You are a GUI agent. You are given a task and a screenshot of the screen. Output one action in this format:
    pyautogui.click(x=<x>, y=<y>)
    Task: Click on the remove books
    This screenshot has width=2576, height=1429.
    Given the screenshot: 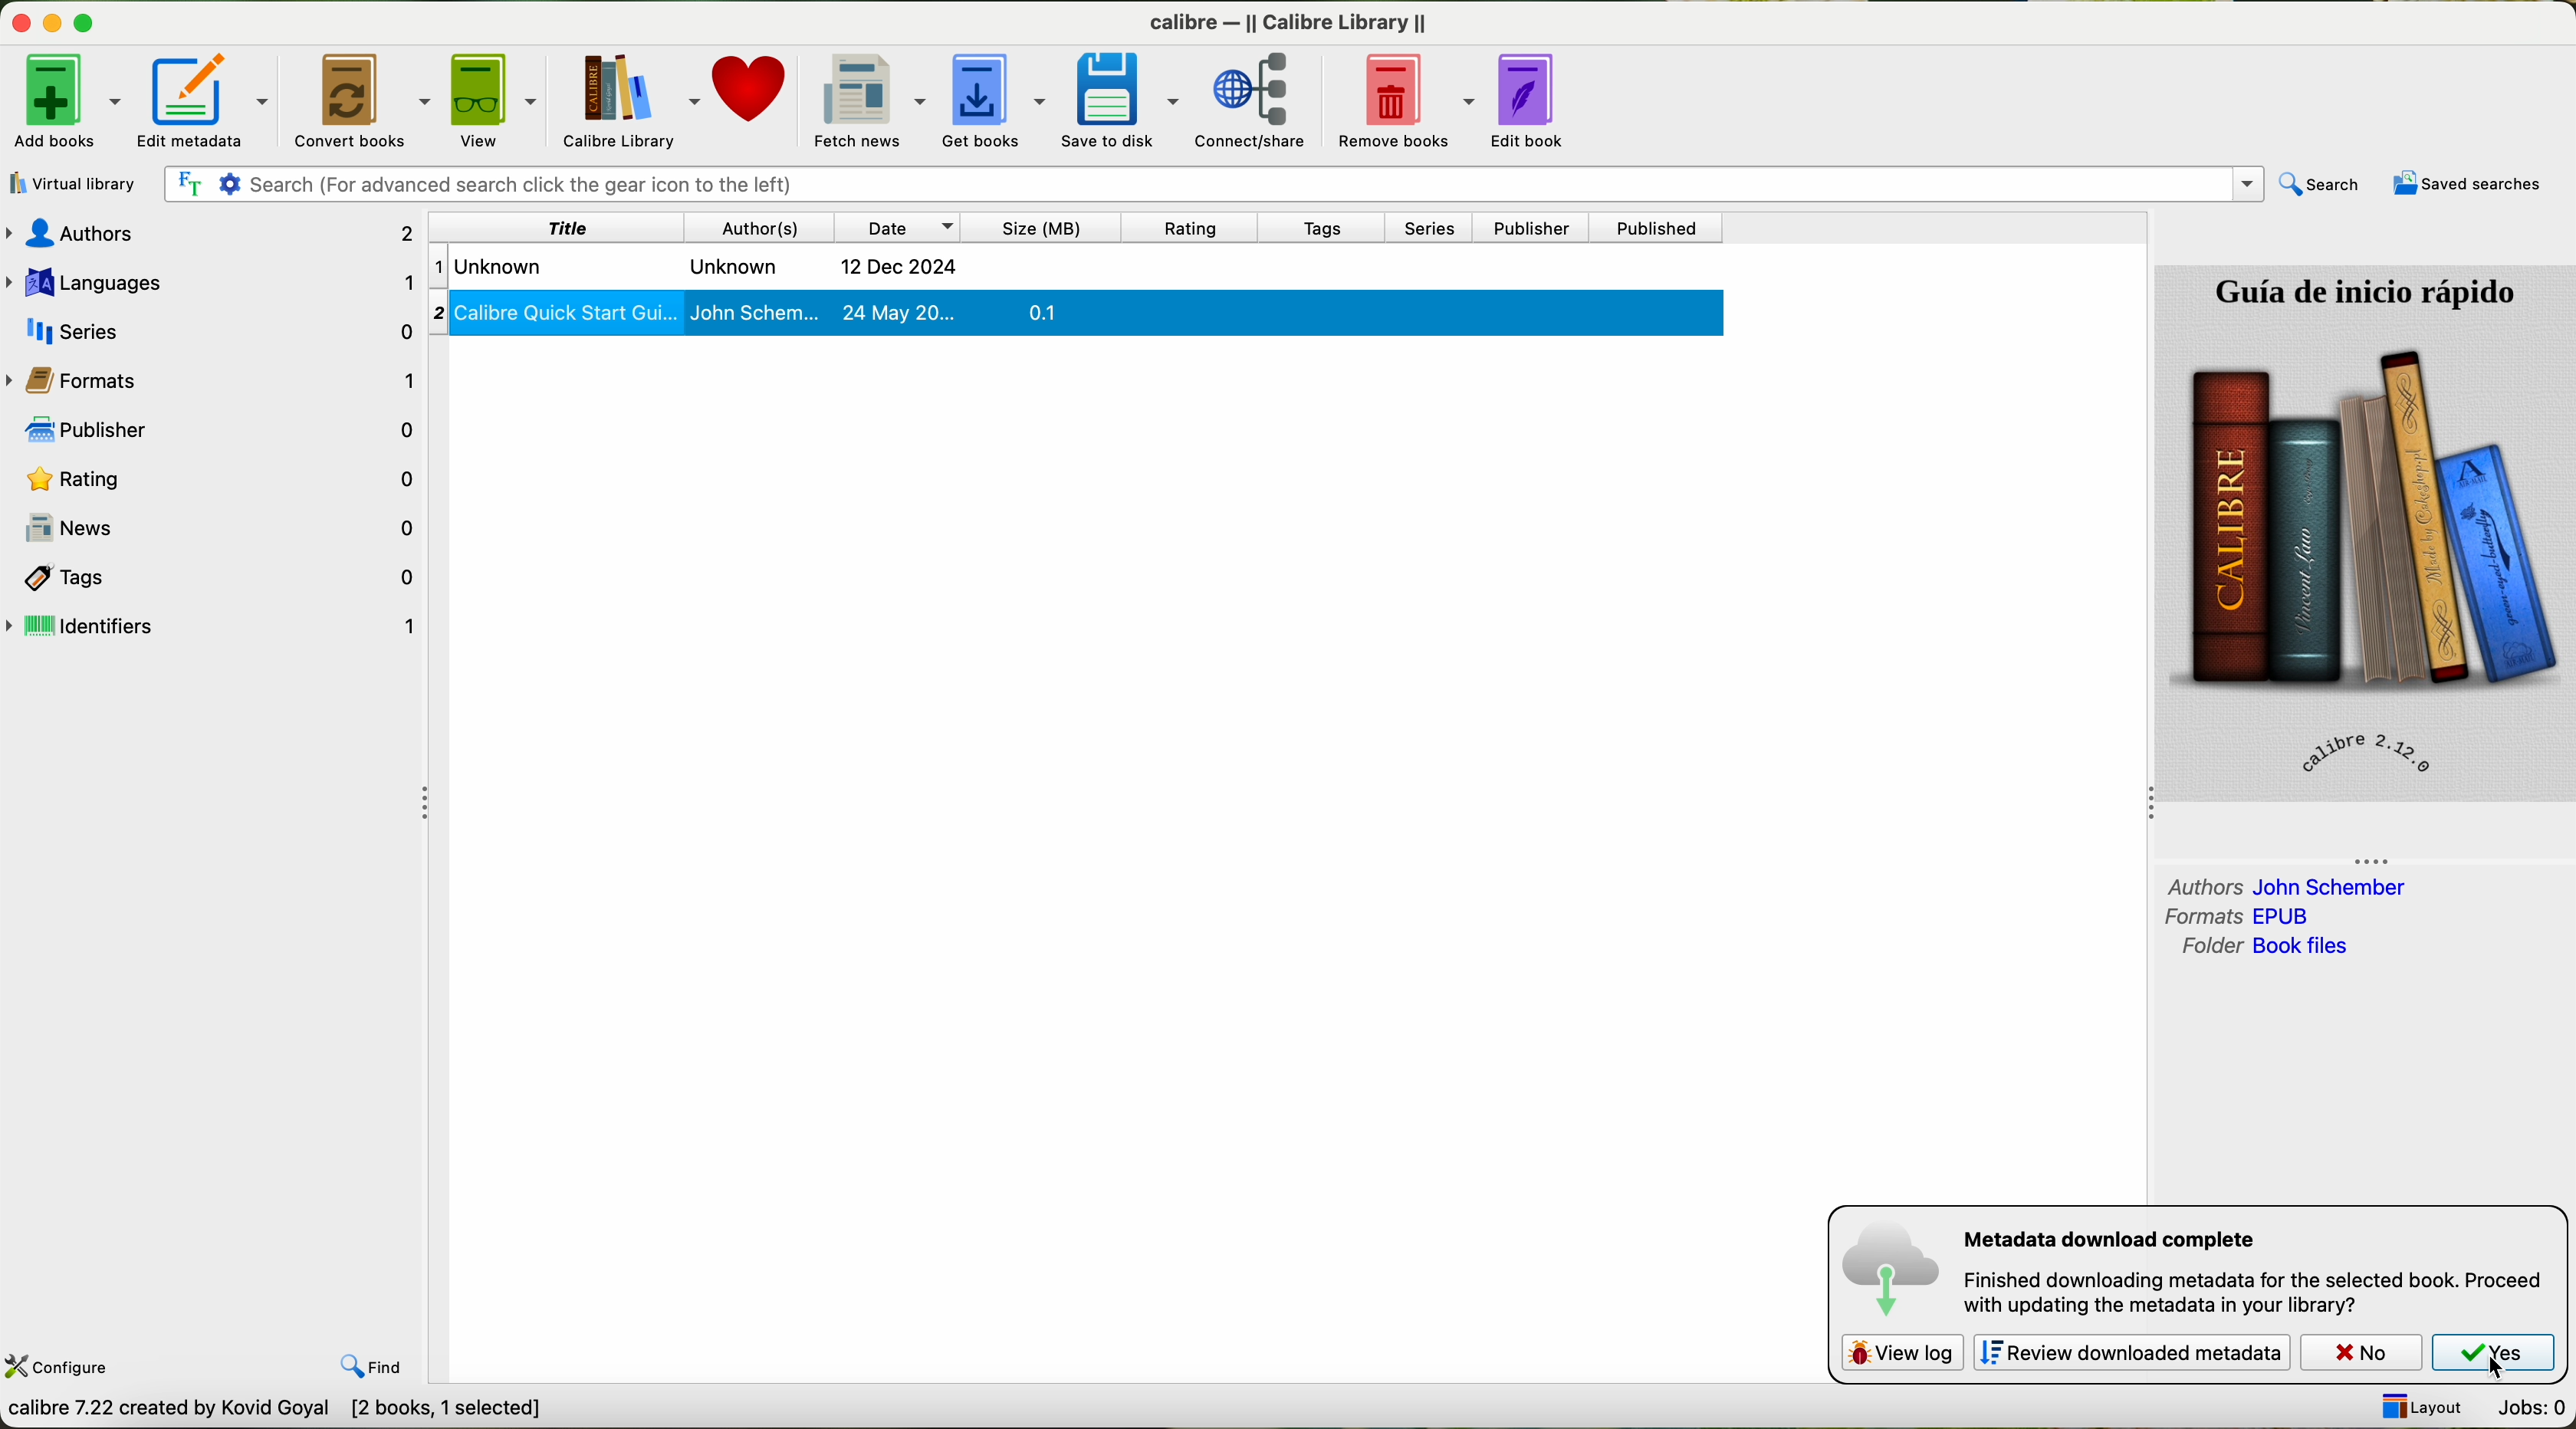 What is the action you would take?
    pyautogui.click(x=1399, y=100)
    